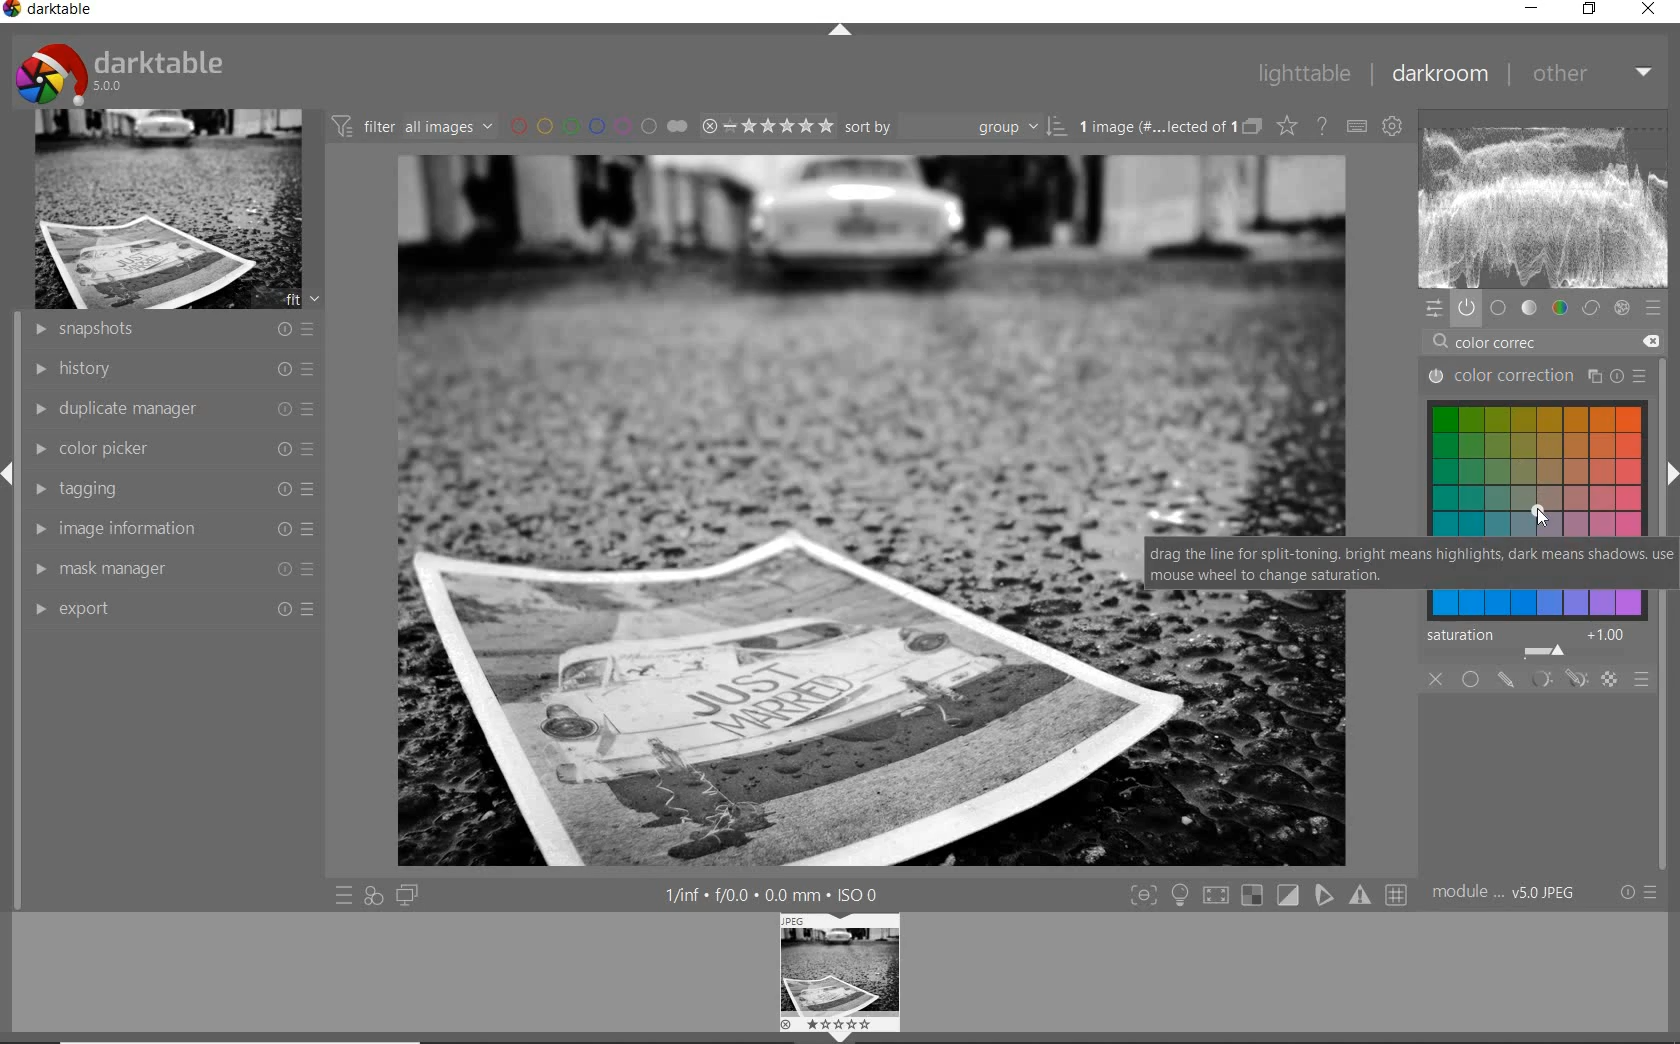 Image resolution: width=1680 pixels, height=1044 pixels. What do you see at coordinates (1467, 309) in the screenshot?
I see `show only active module` at bounding box center [1467, 309].